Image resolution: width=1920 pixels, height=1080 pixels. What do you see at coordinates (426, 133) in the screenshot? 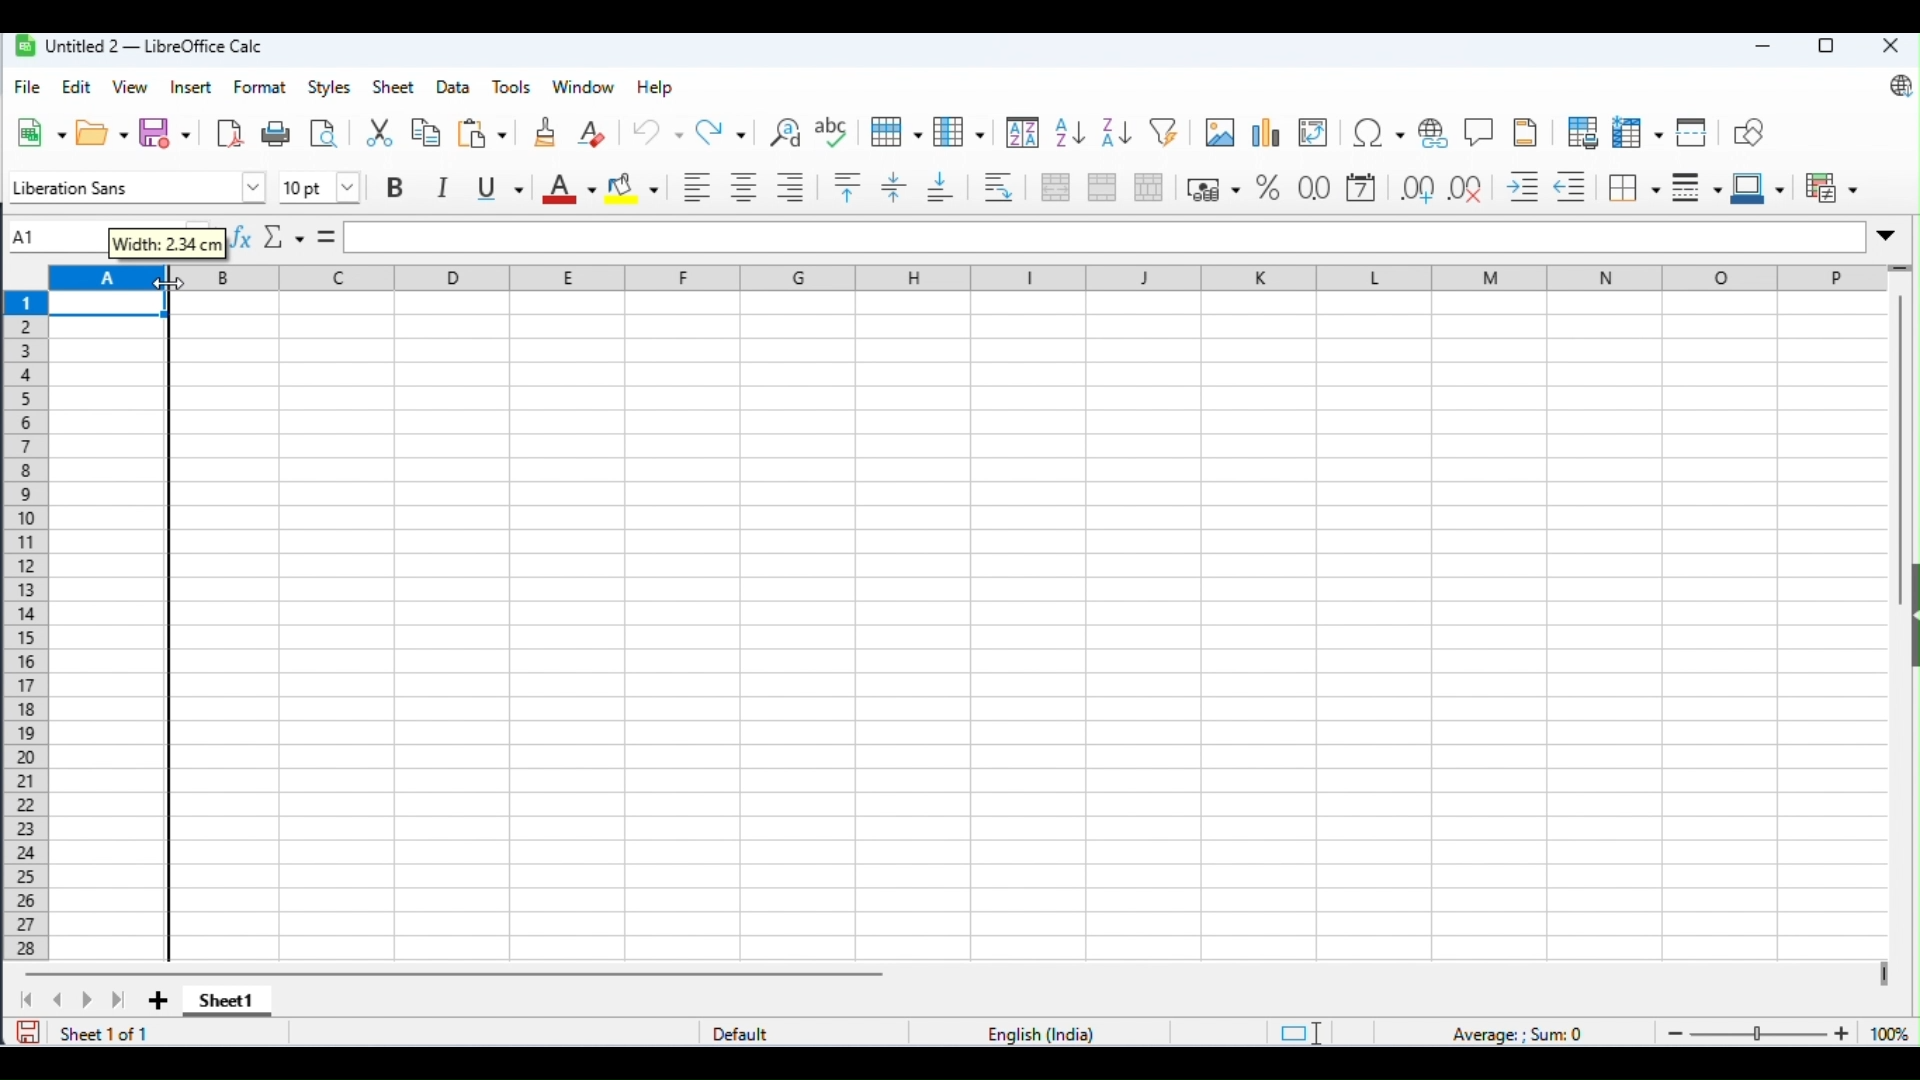
I see `copy` at bounding box center [426, 133].